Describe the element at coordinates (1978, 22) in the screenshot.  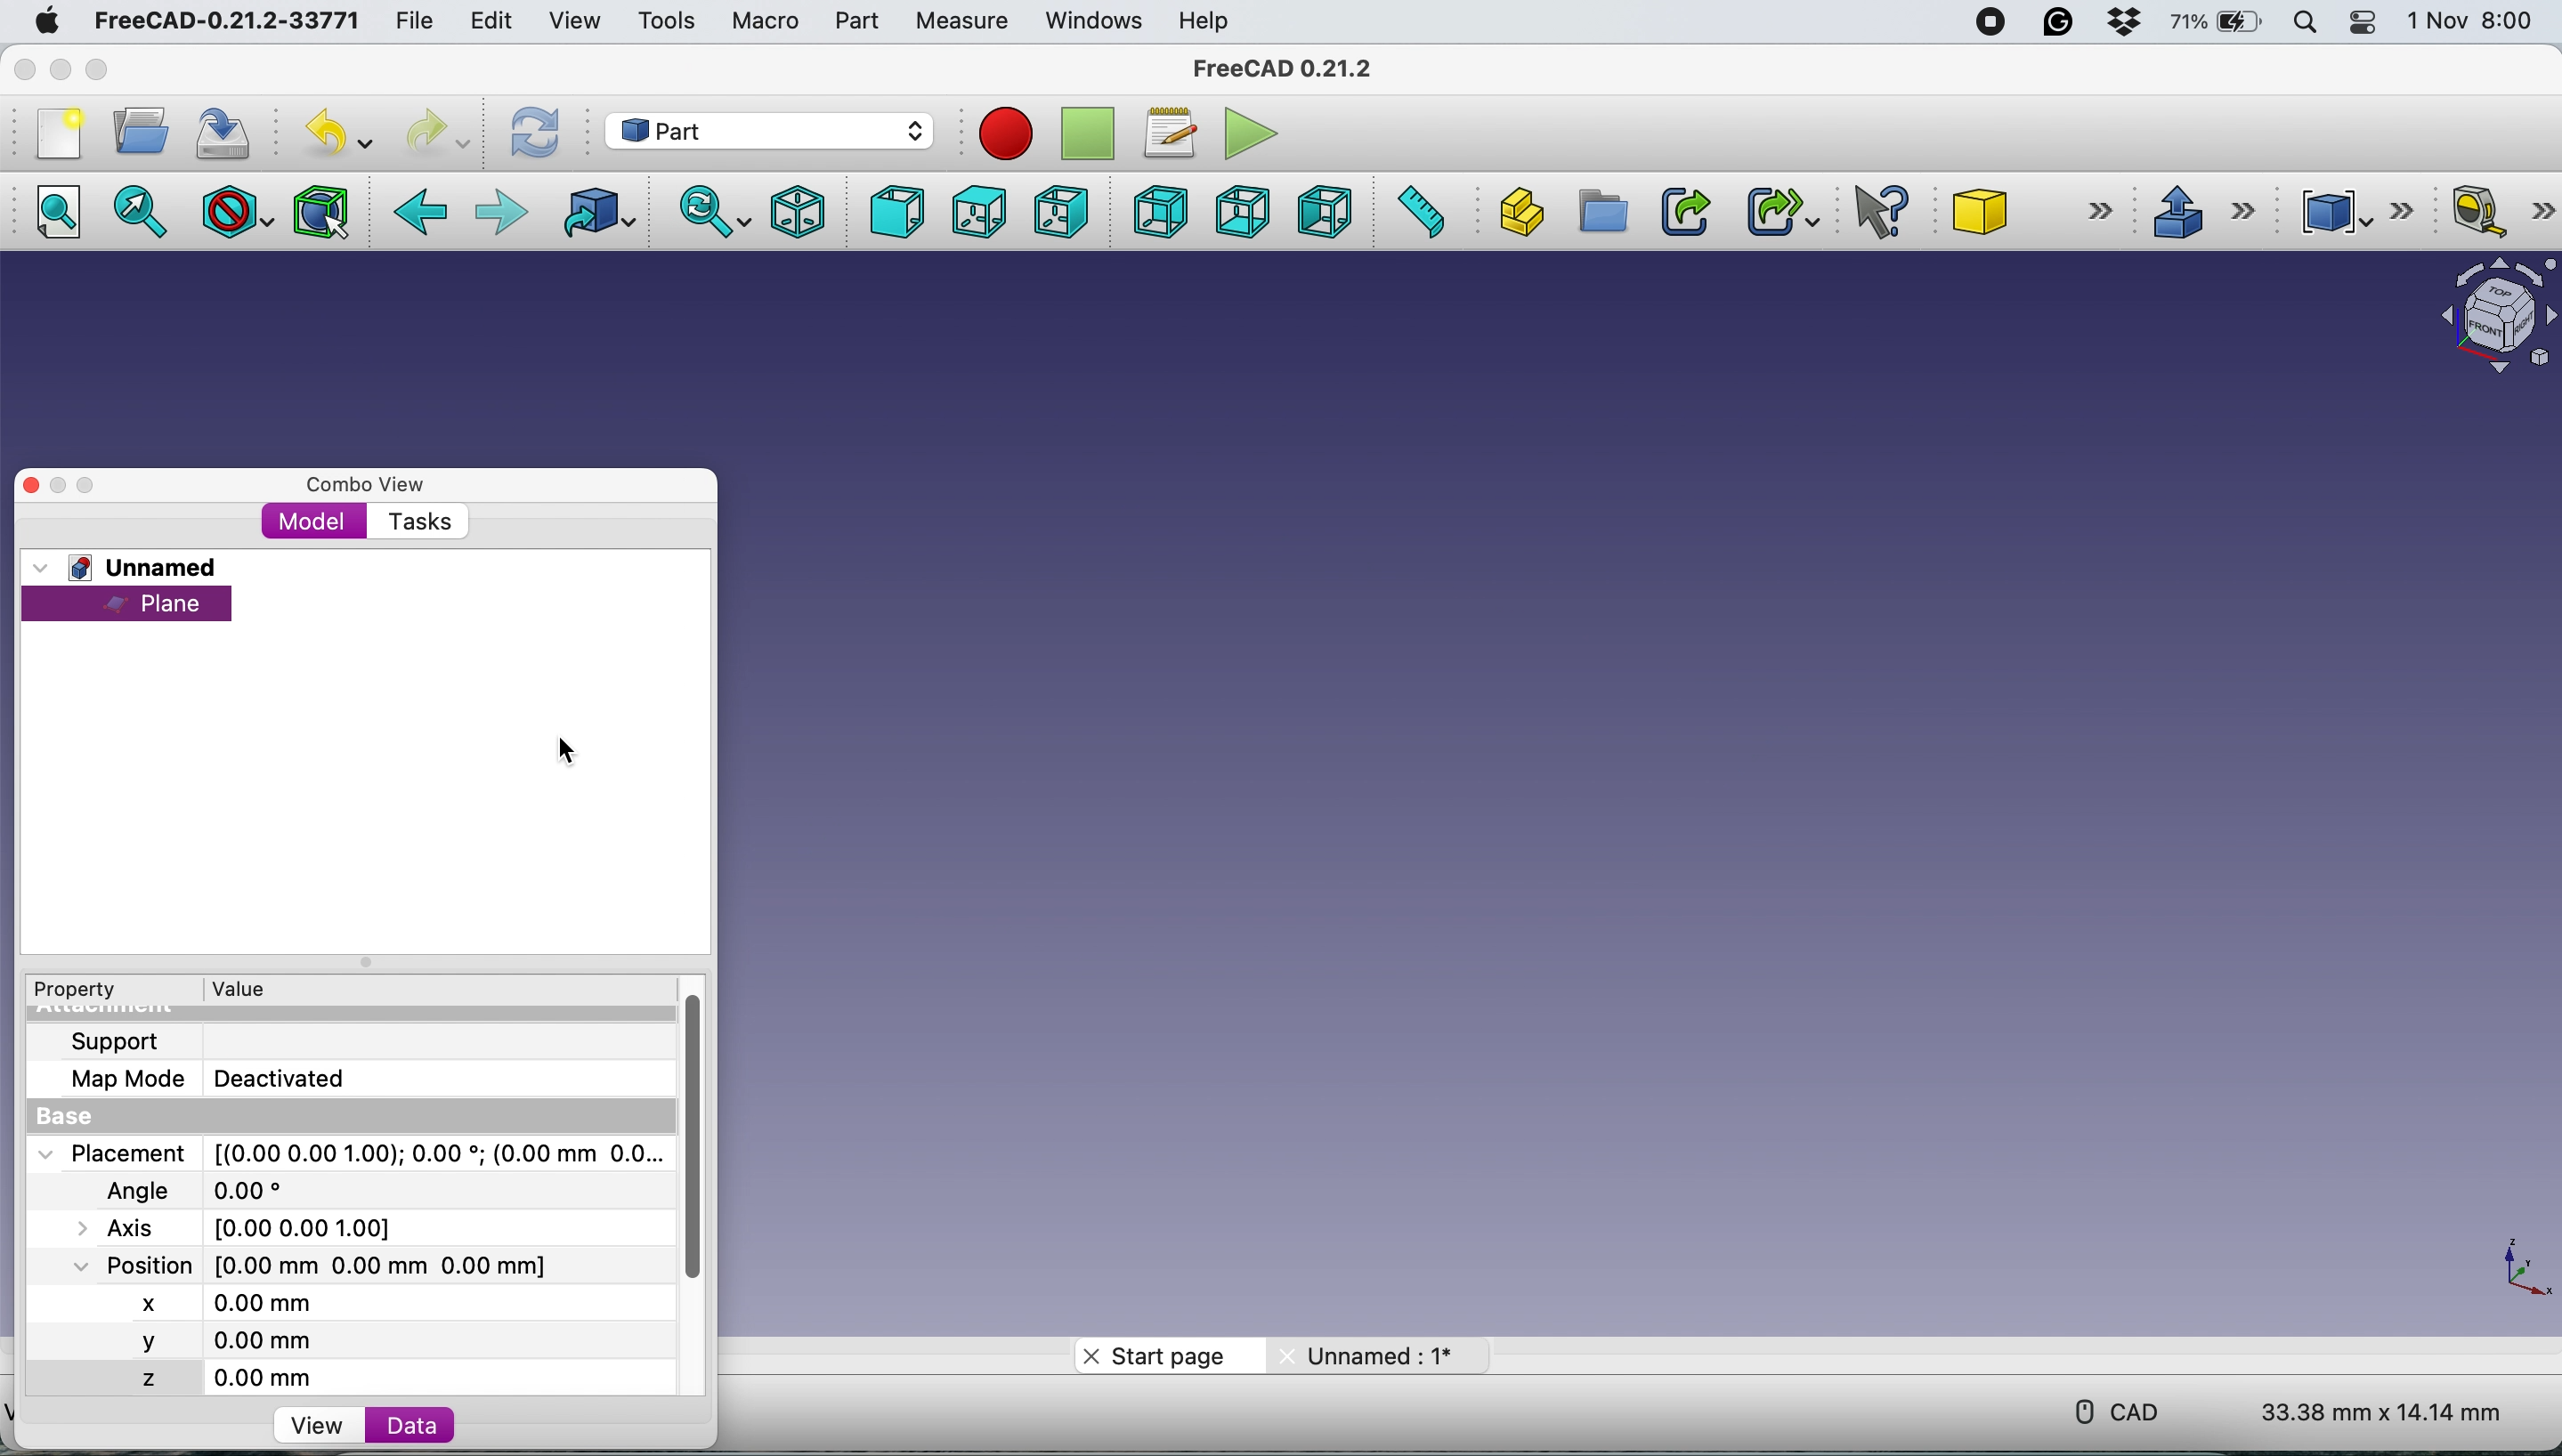
I see `screen recorder` at that location.